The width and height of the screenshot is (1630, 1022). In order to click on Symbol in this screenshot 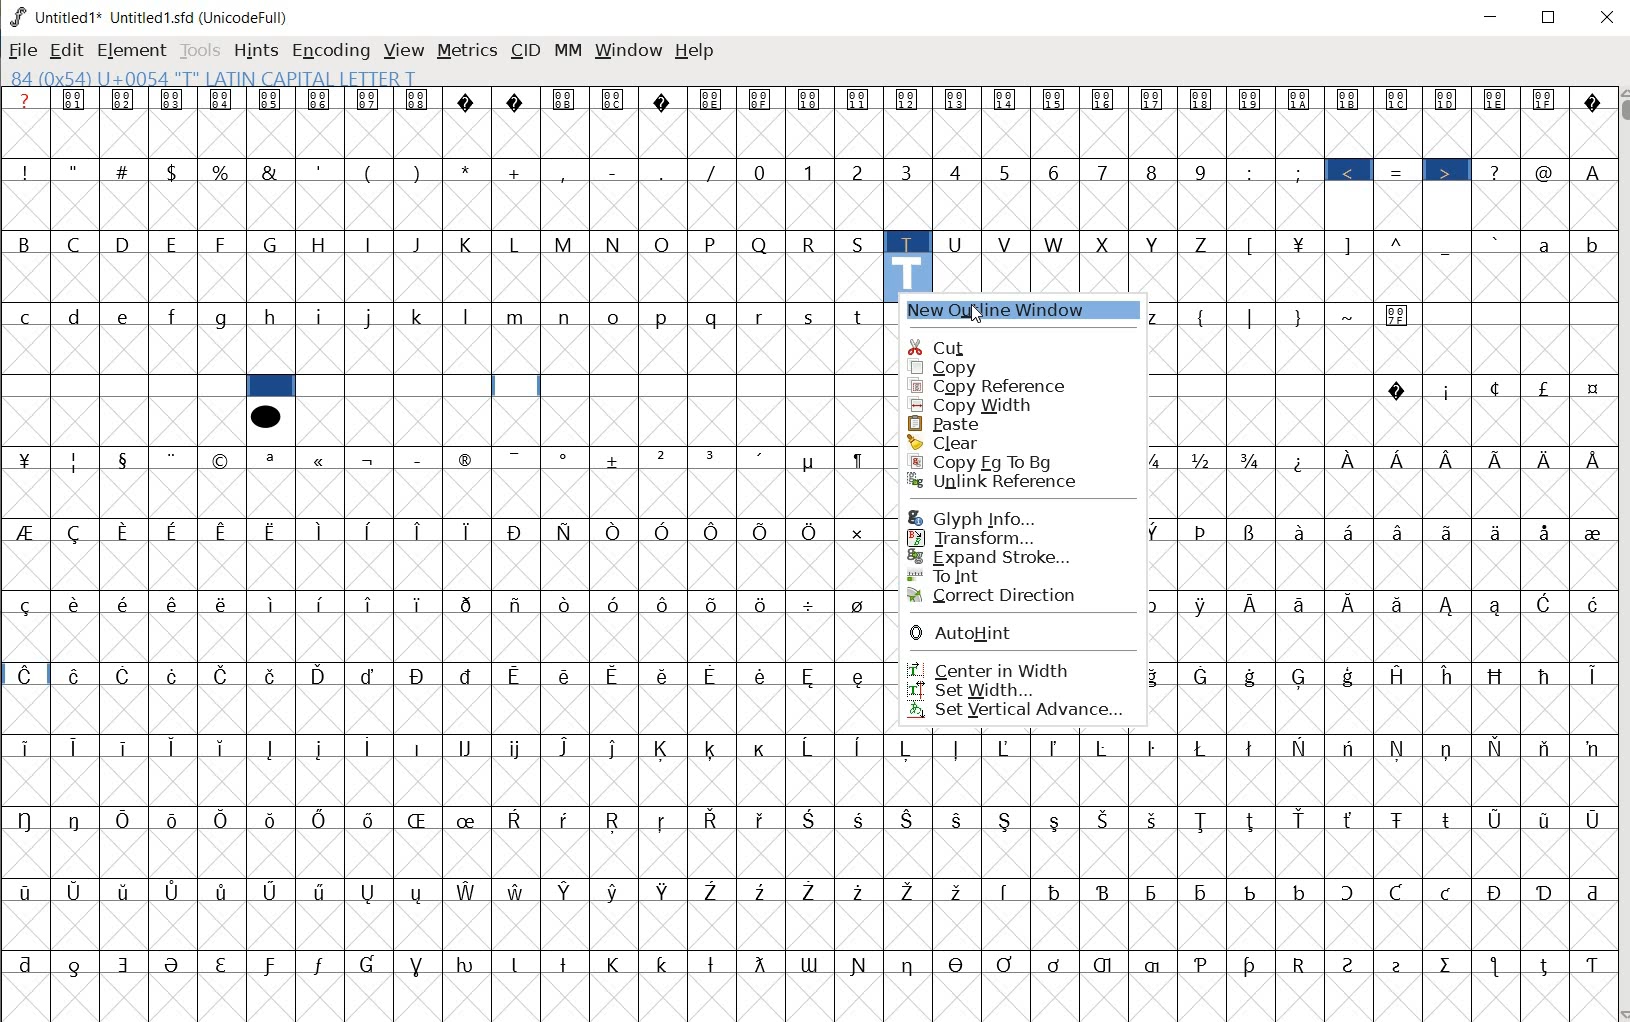, I will do `click(714, 963)`.